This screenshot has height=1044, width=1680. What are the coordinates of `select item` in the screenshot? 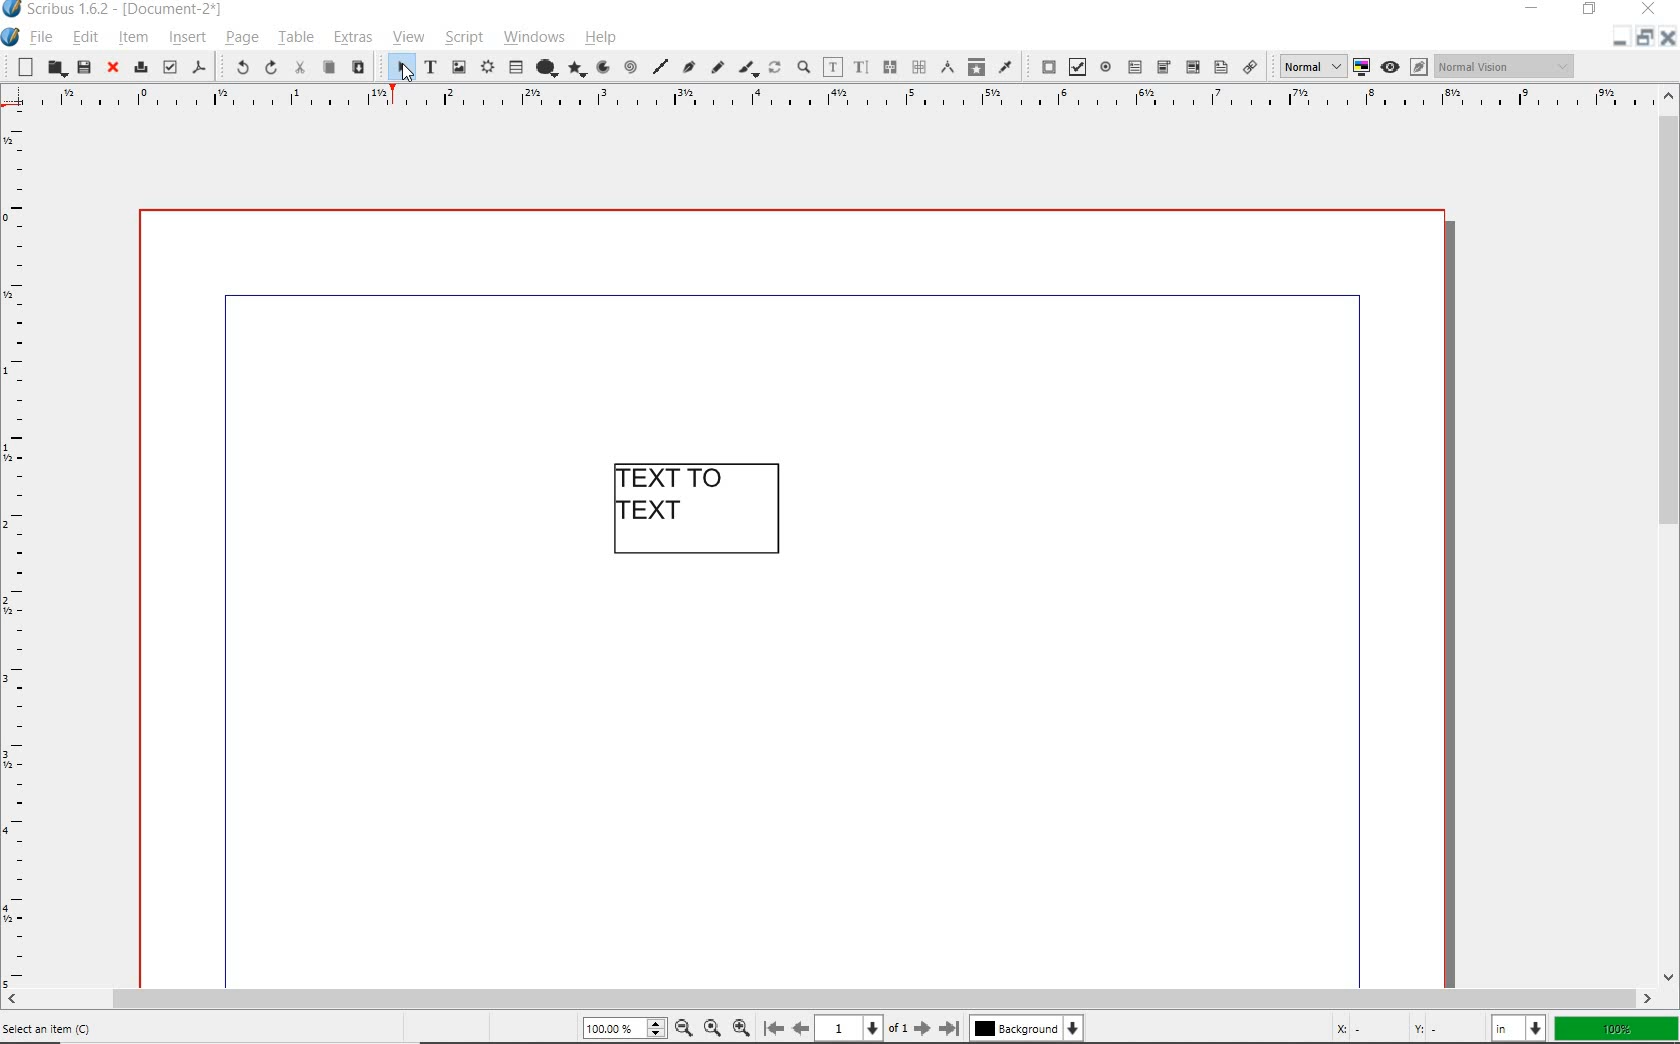 It's located at (397, 66).